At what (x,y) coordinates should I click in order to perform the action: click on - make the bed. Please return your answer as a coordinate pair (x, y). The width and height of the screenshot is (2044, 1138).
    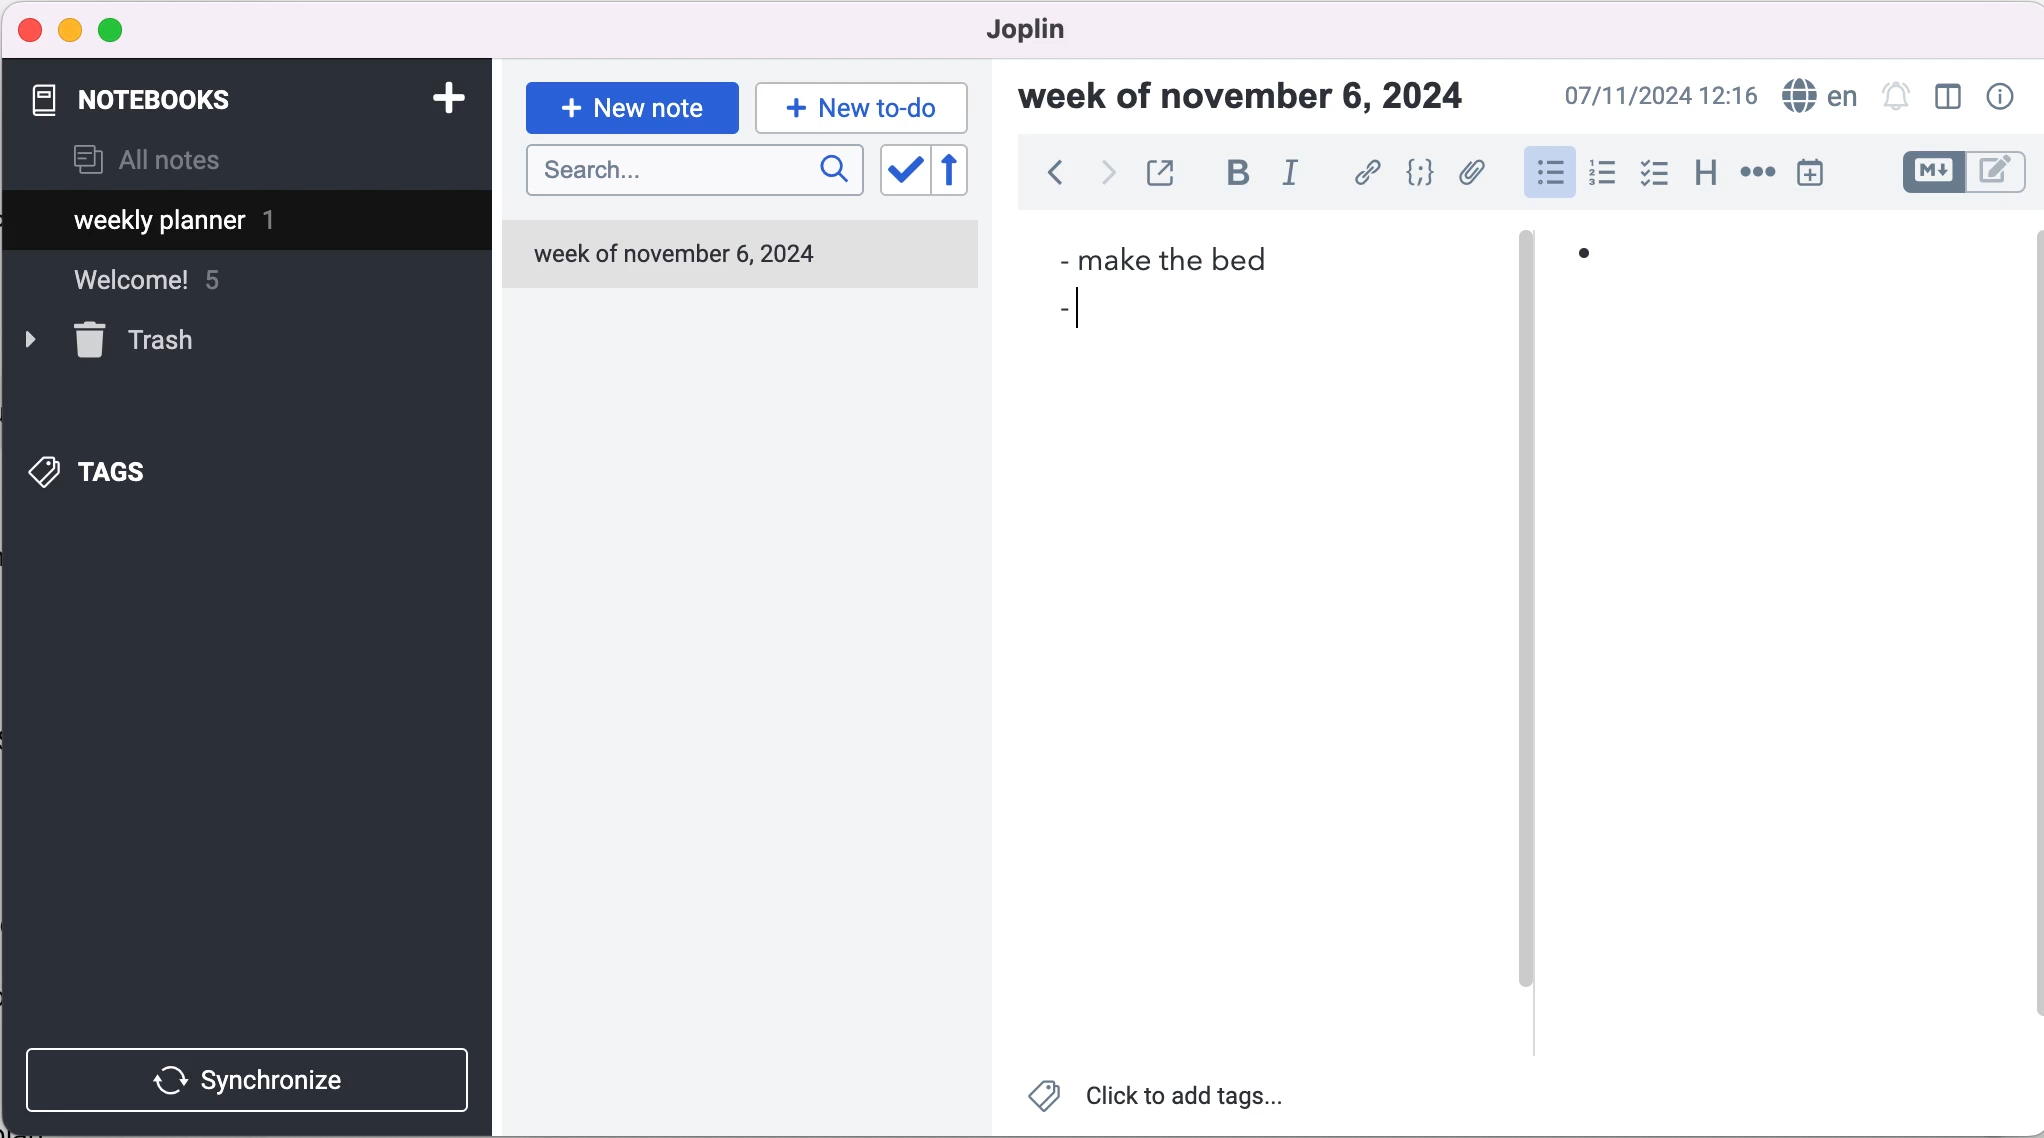
    Looking at the image, I should click on (1169, 256).